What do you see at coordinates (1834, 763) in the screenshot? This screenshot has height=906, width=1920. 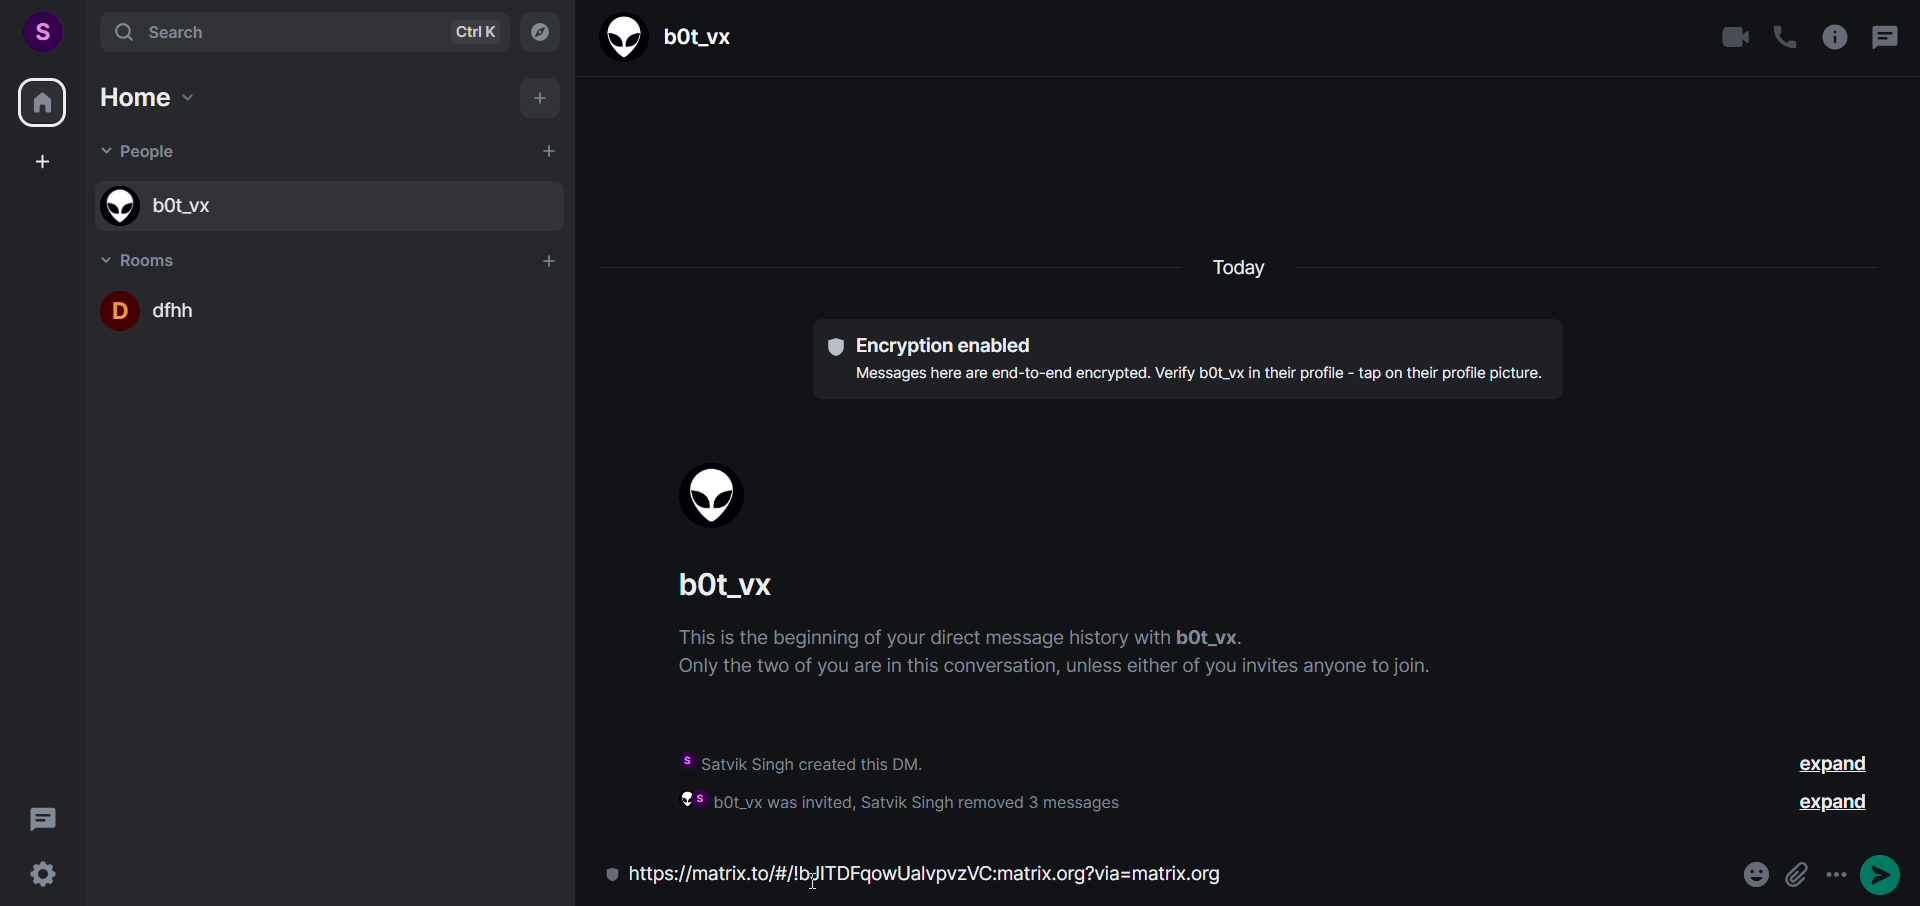 I see `expand` at bounding box center [1834, 763].